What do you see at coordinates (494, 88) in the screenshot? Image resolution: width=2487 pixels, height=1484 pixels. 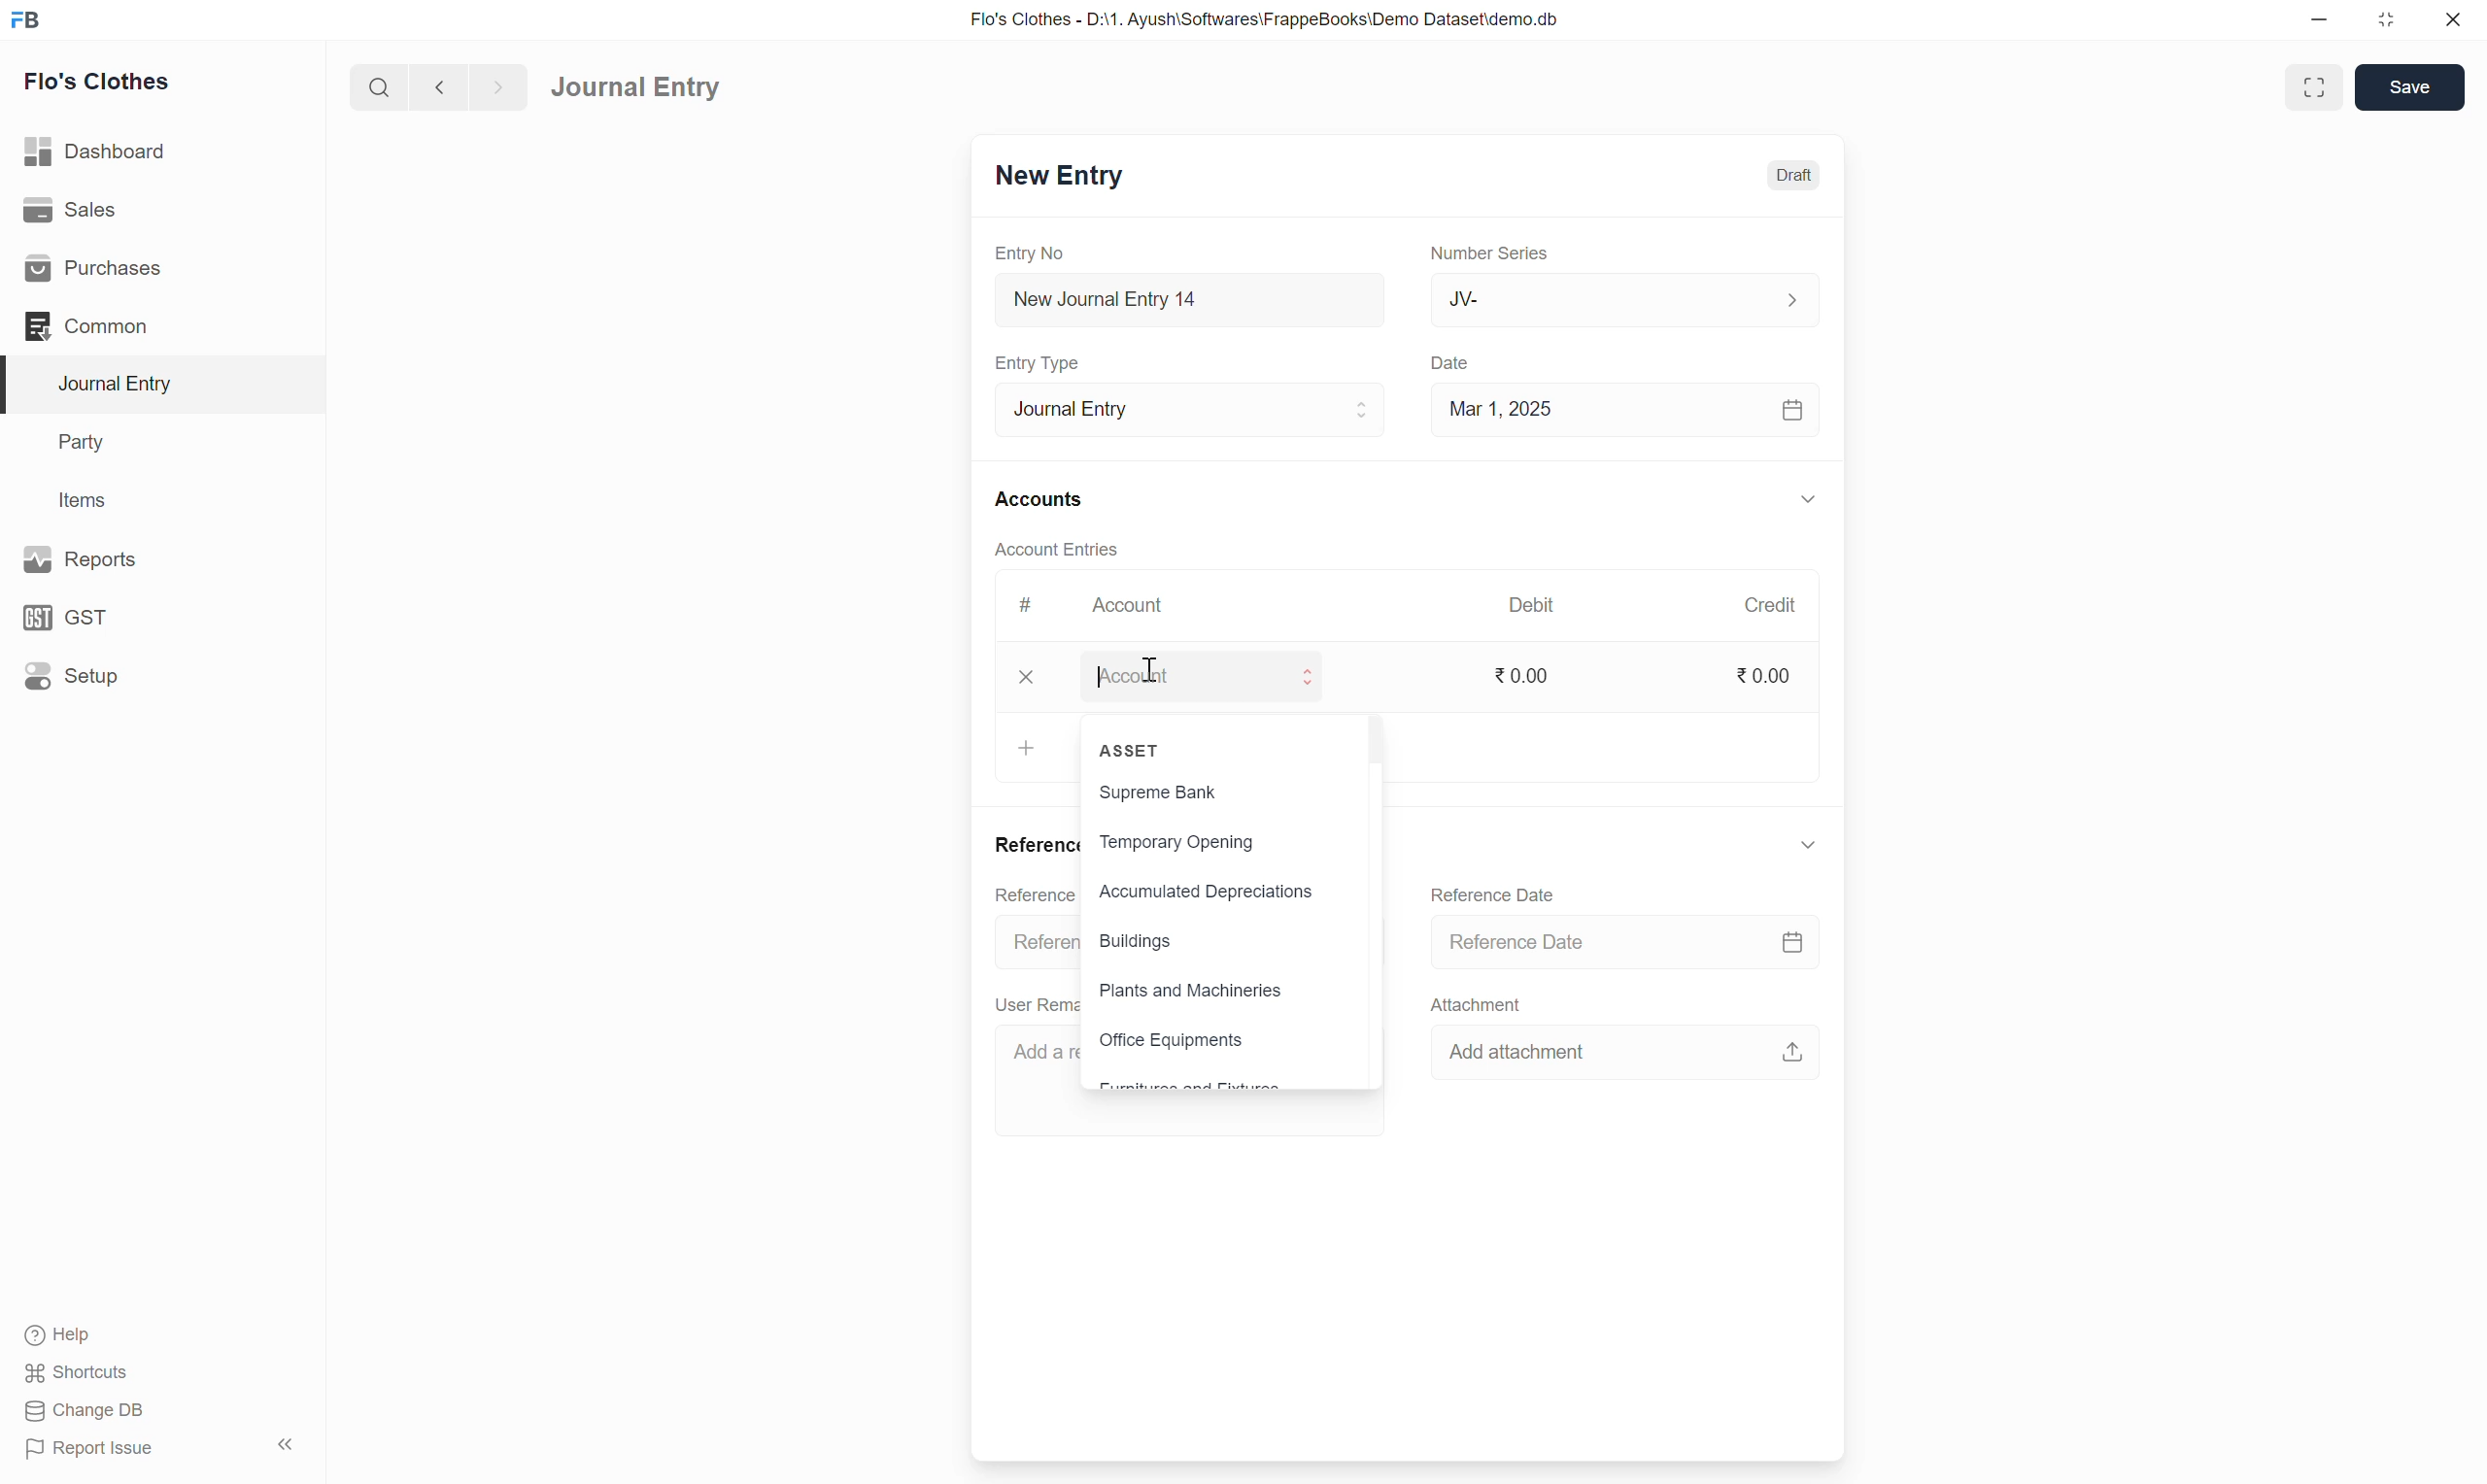 I see `forward` at bounding box center [494, 88].